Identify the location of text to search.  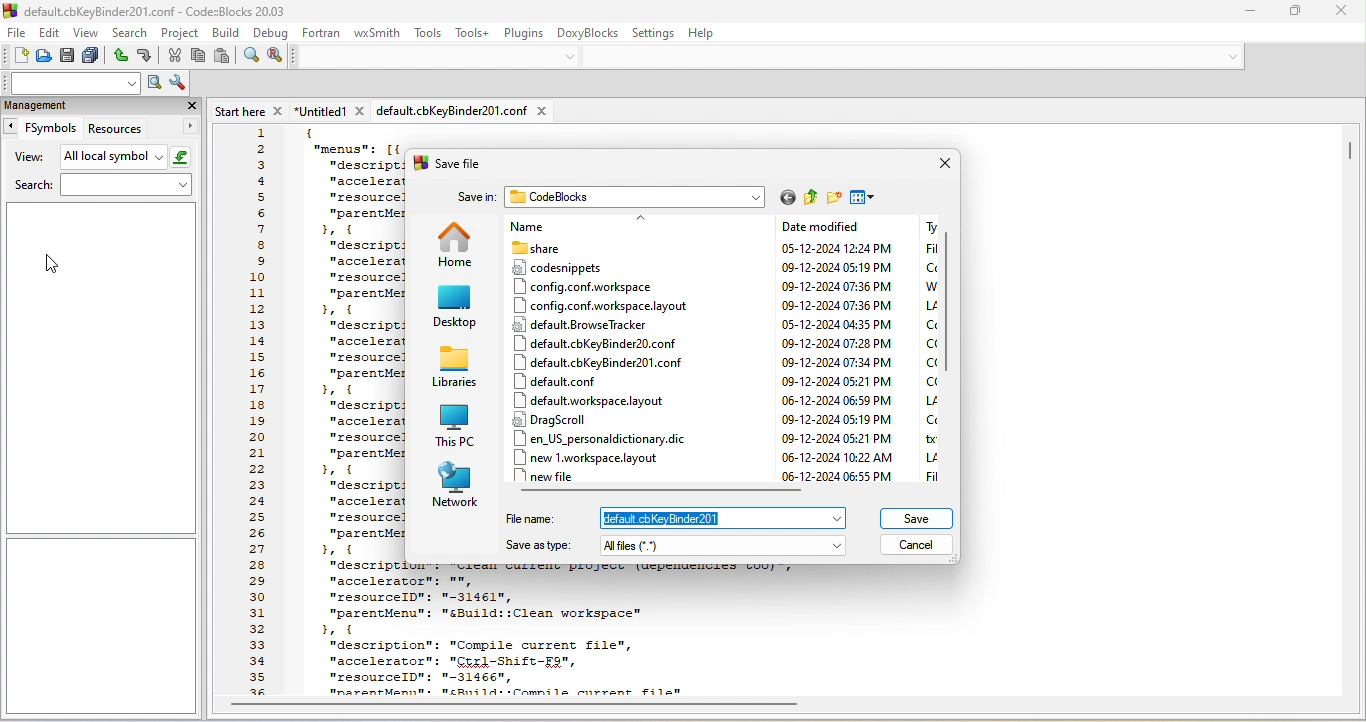
(70, 85).